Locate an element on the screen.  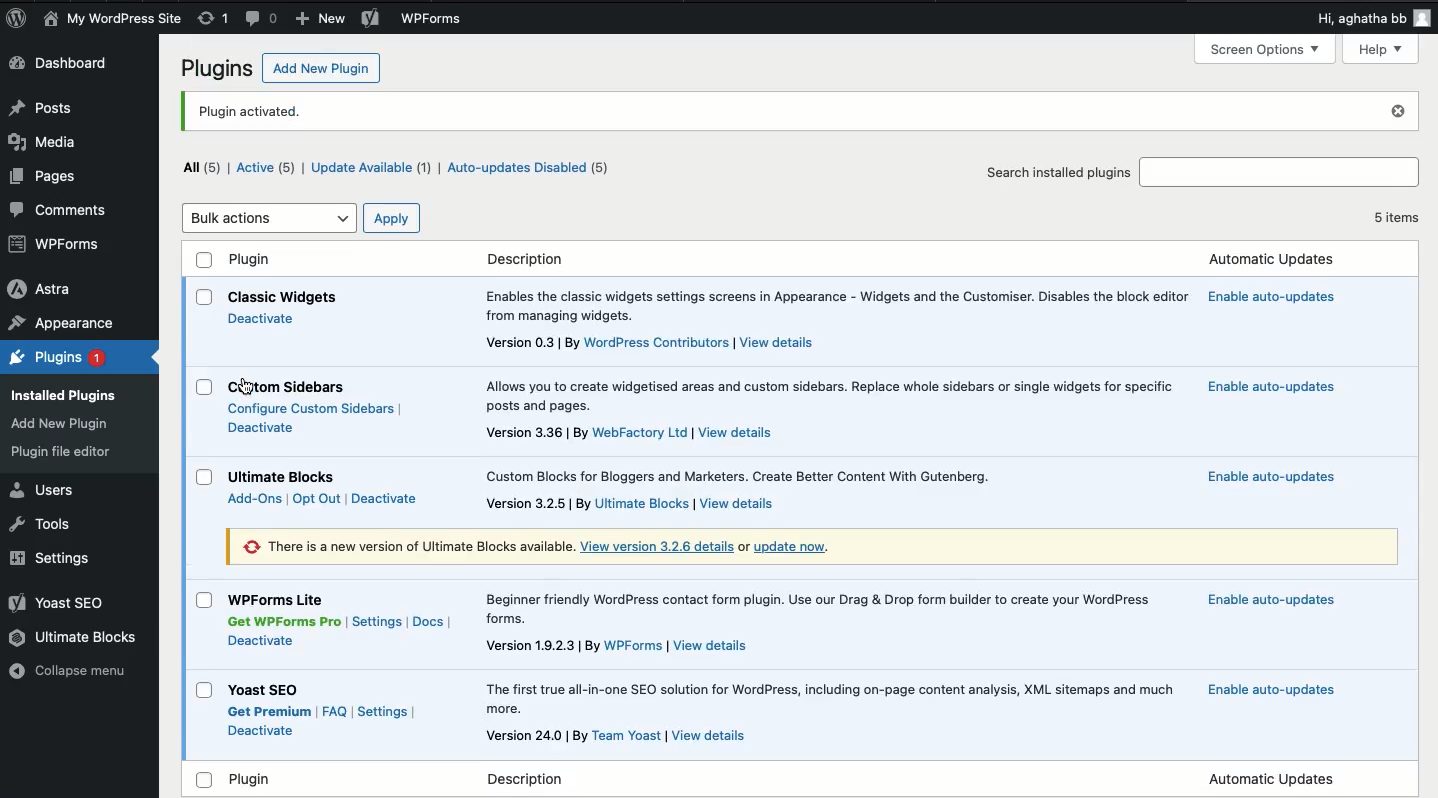
All is located at coordinates (205, 168).